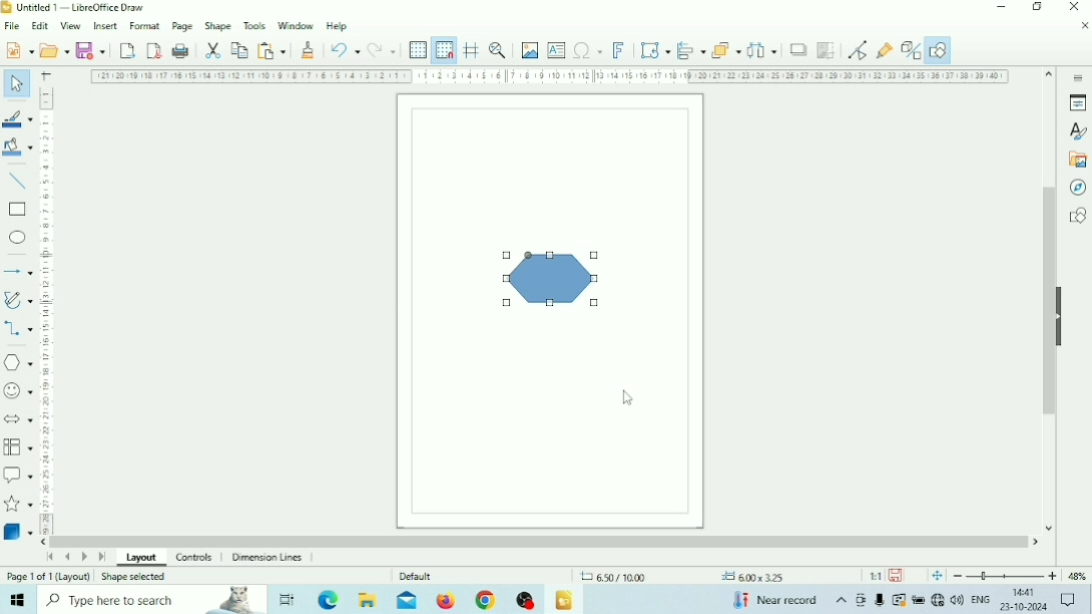 Image resolution: width=1092 pixels, height=614 pixels. Describe the element at coordinates (17, 237) in the screenshot. I see `Ellipse` at that location.